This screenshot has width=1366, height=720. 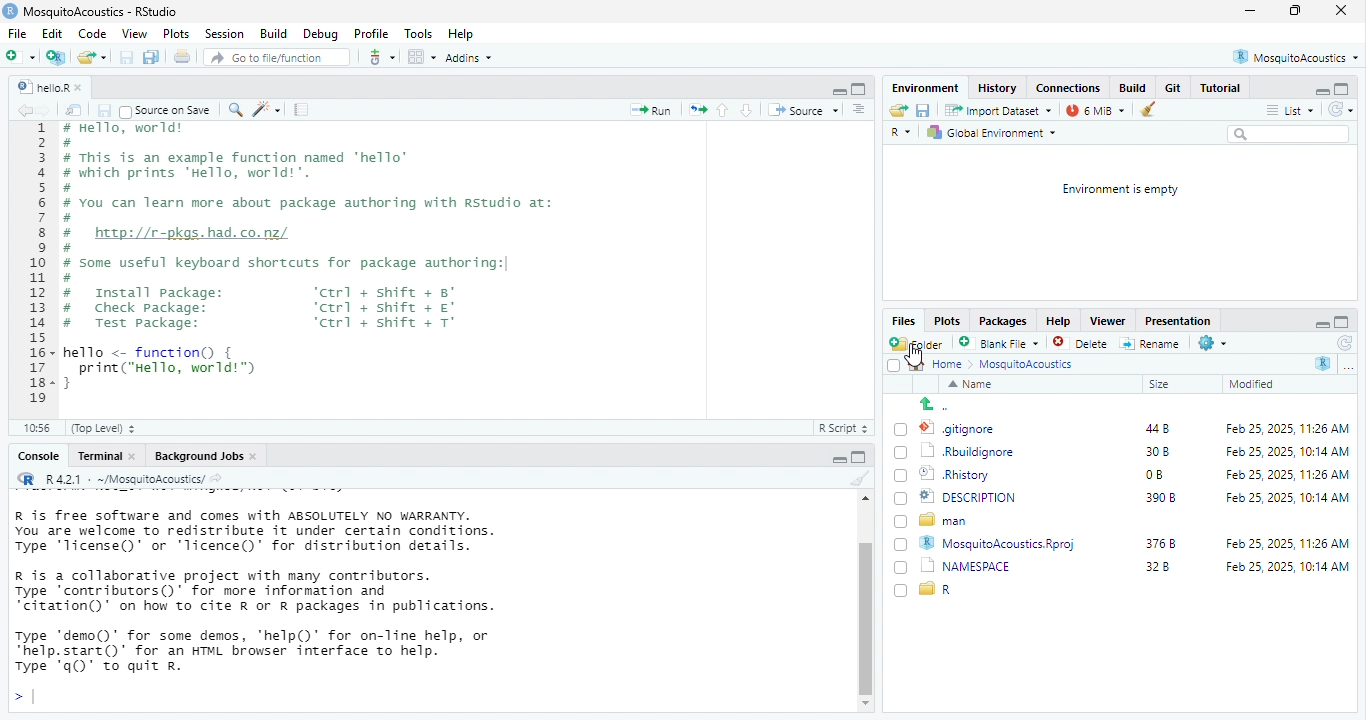 I want to click on Feb 25, 2025, 11:26 AM, so click(x=1278, y=473).